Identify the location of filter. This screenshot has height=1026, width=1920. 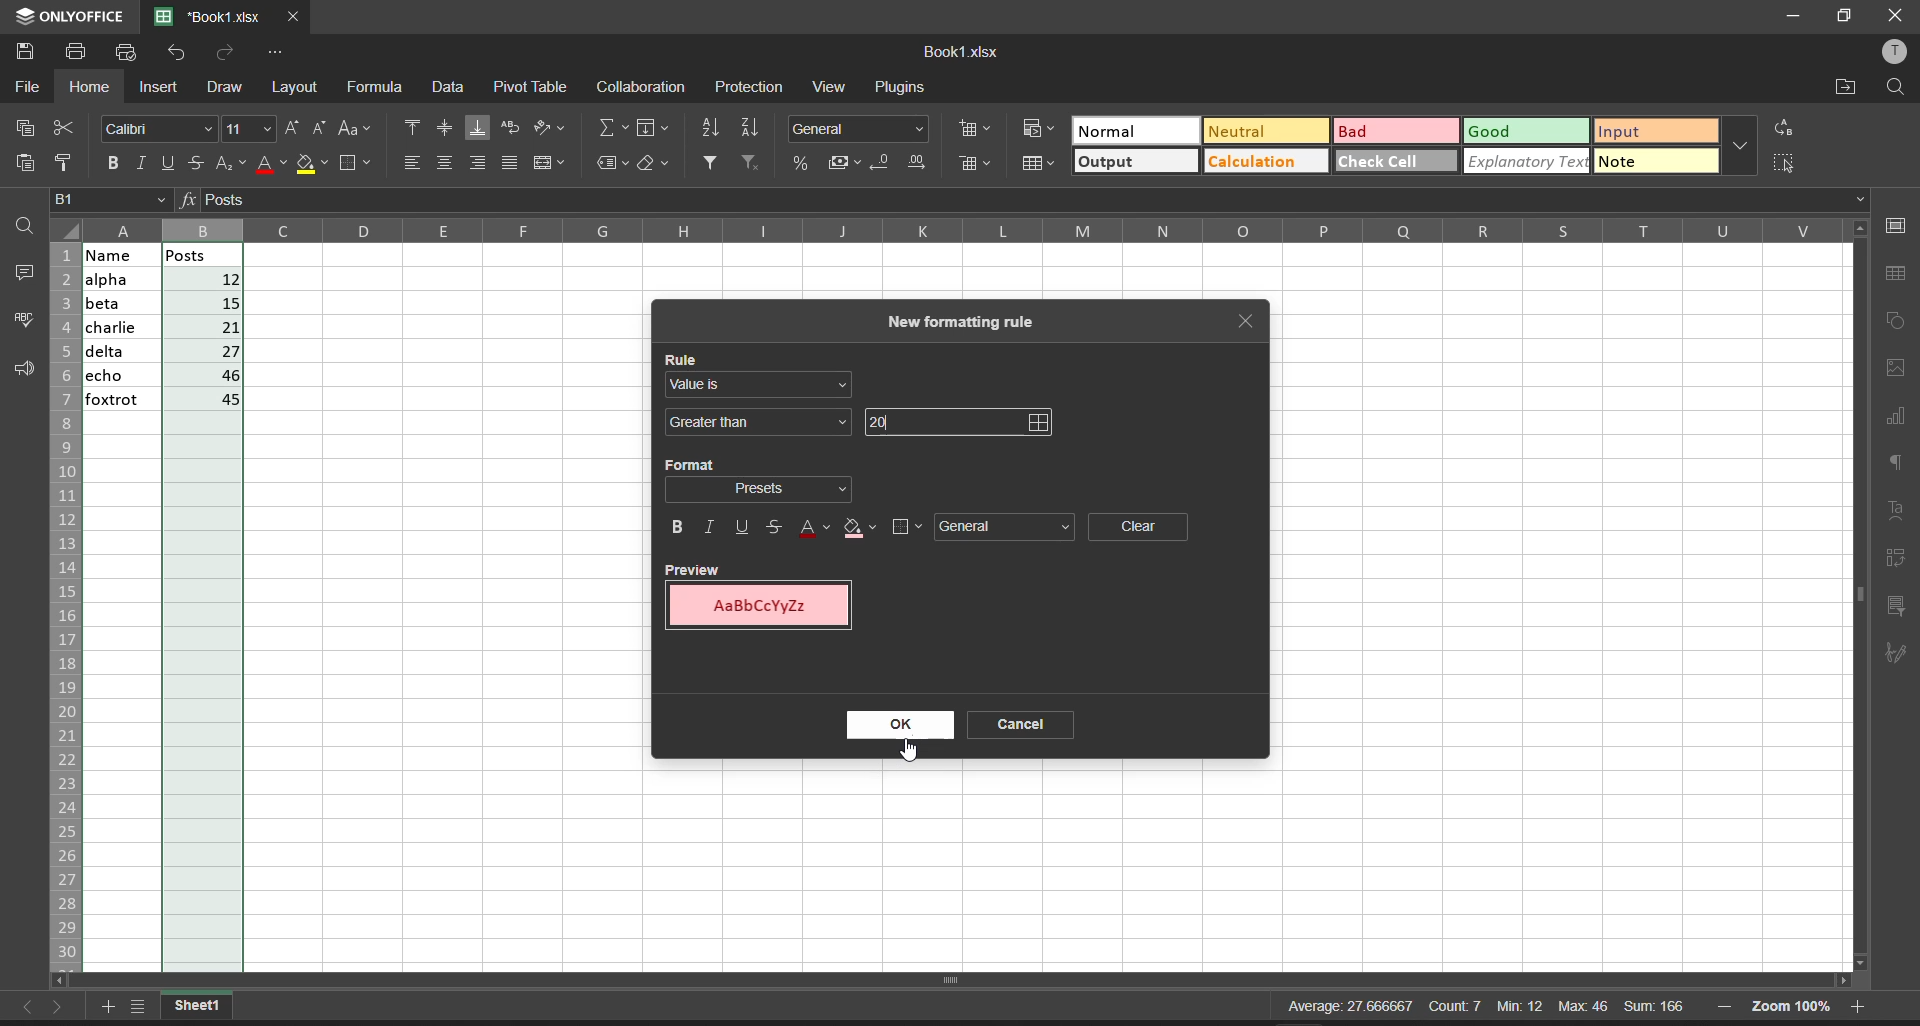
(705, 162).